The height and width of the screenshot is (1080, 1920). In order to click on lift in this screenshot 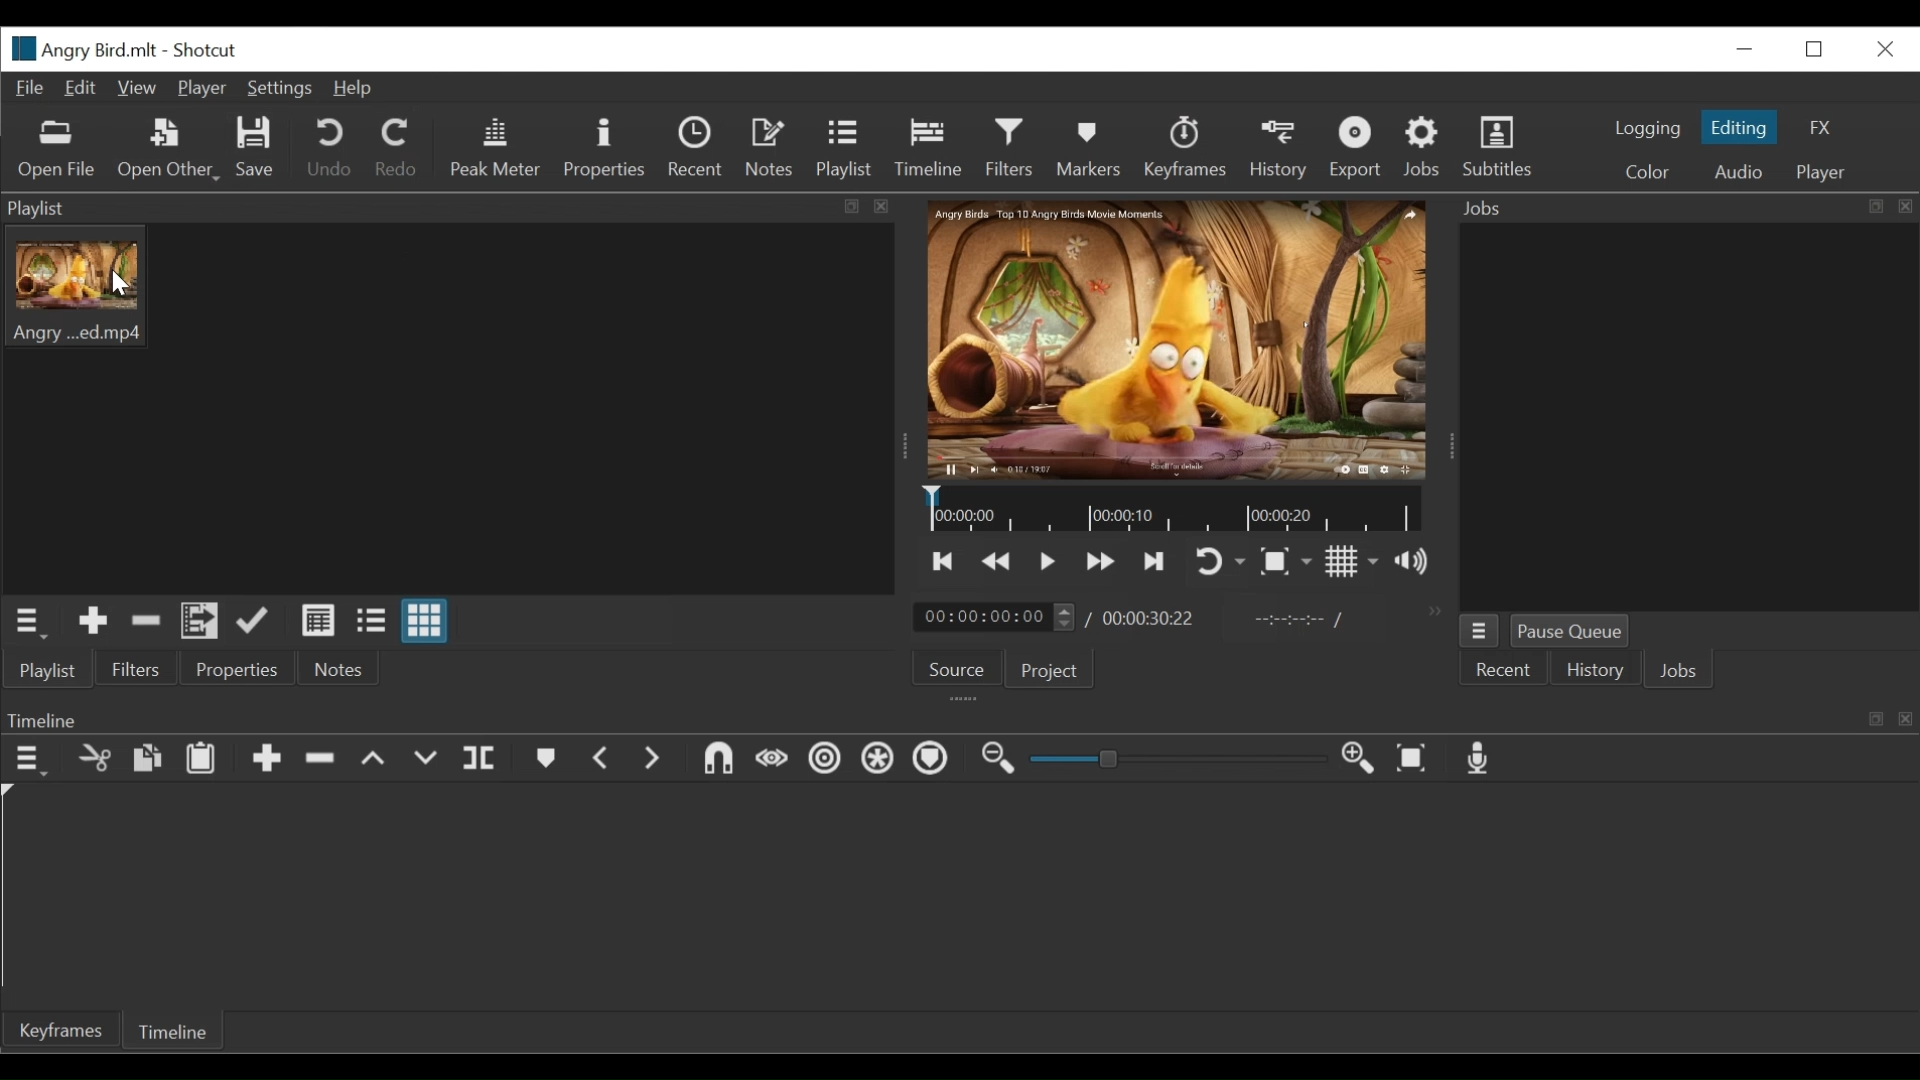, I will do `click(376, 761)`.